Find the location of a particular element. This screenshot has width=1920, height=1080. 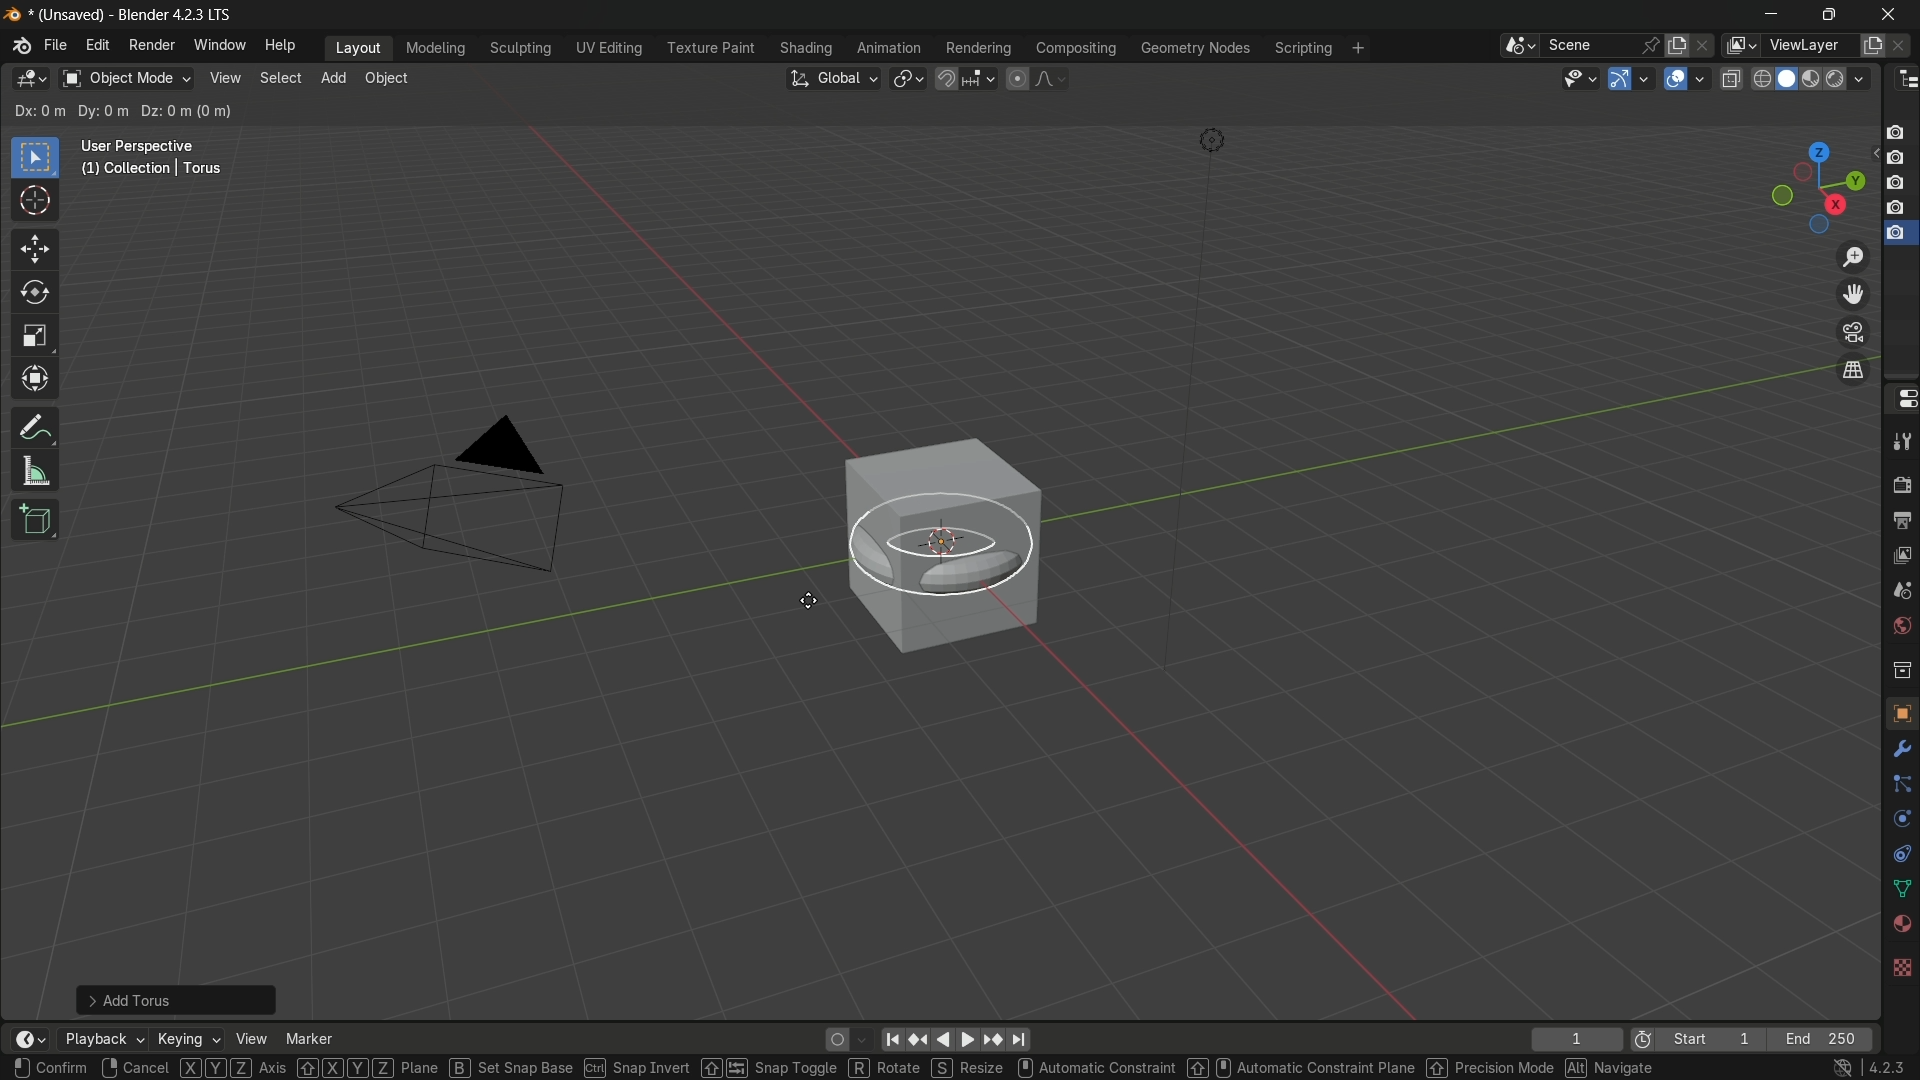

Add Torus is located at coordinates (179, 998).